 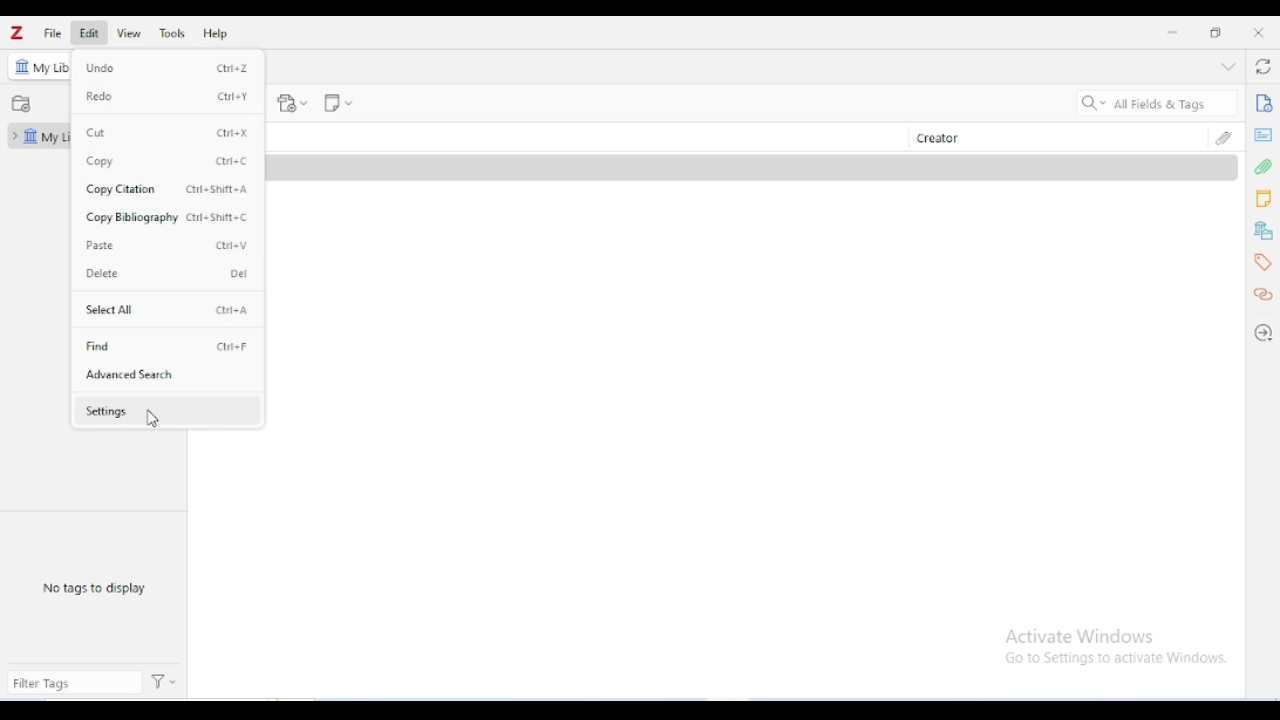 I want to click on abstract, so click(x=1263, y=135).